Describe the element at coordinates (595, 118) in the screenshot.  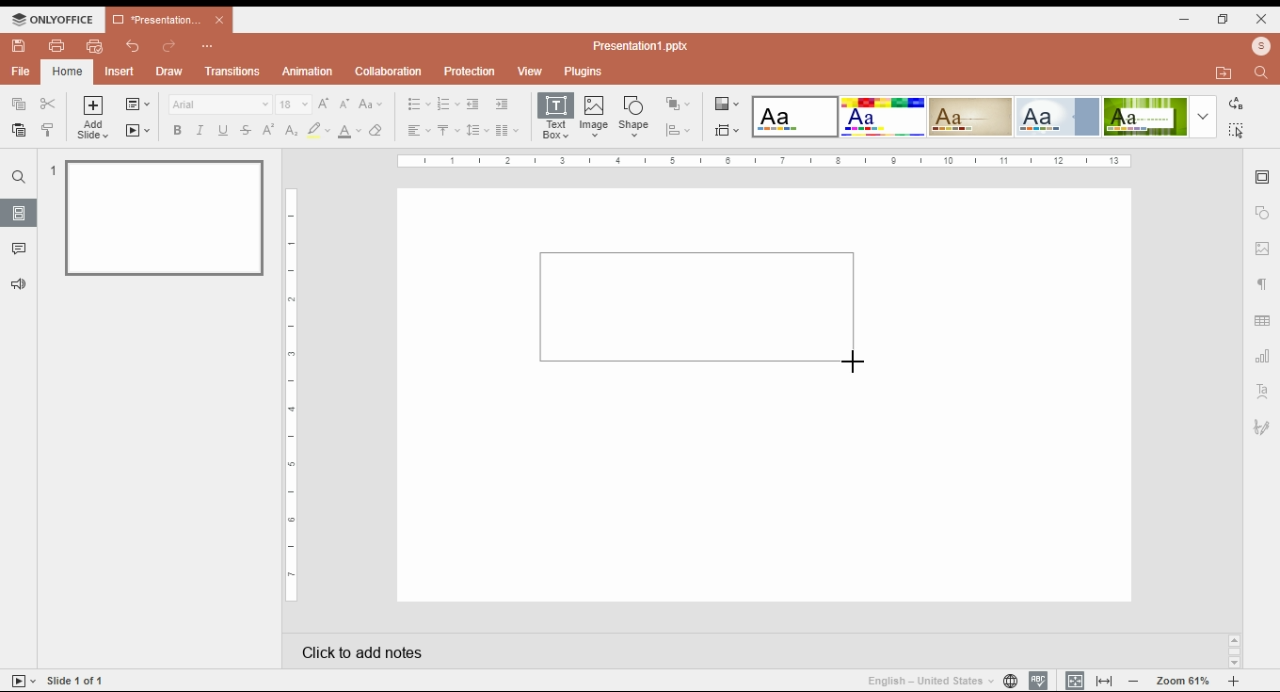
I see `insert image` at that location.